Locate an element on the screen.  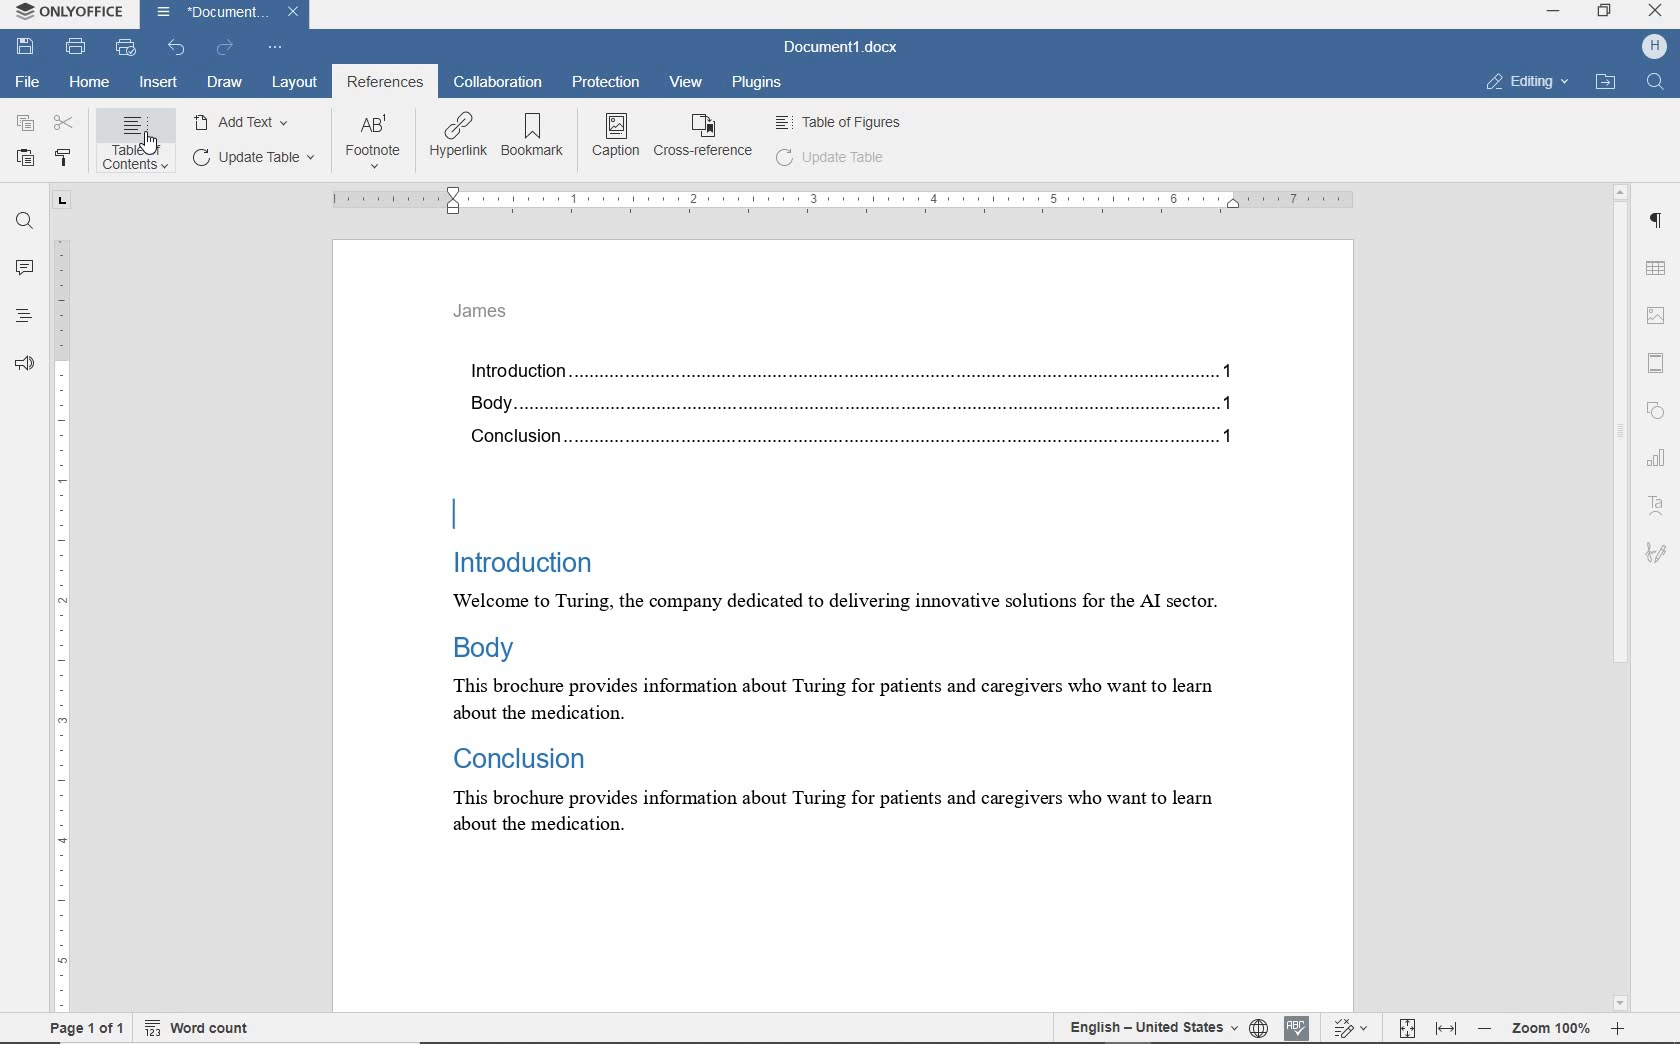
table of contents added is located at coordinates (885, 412).